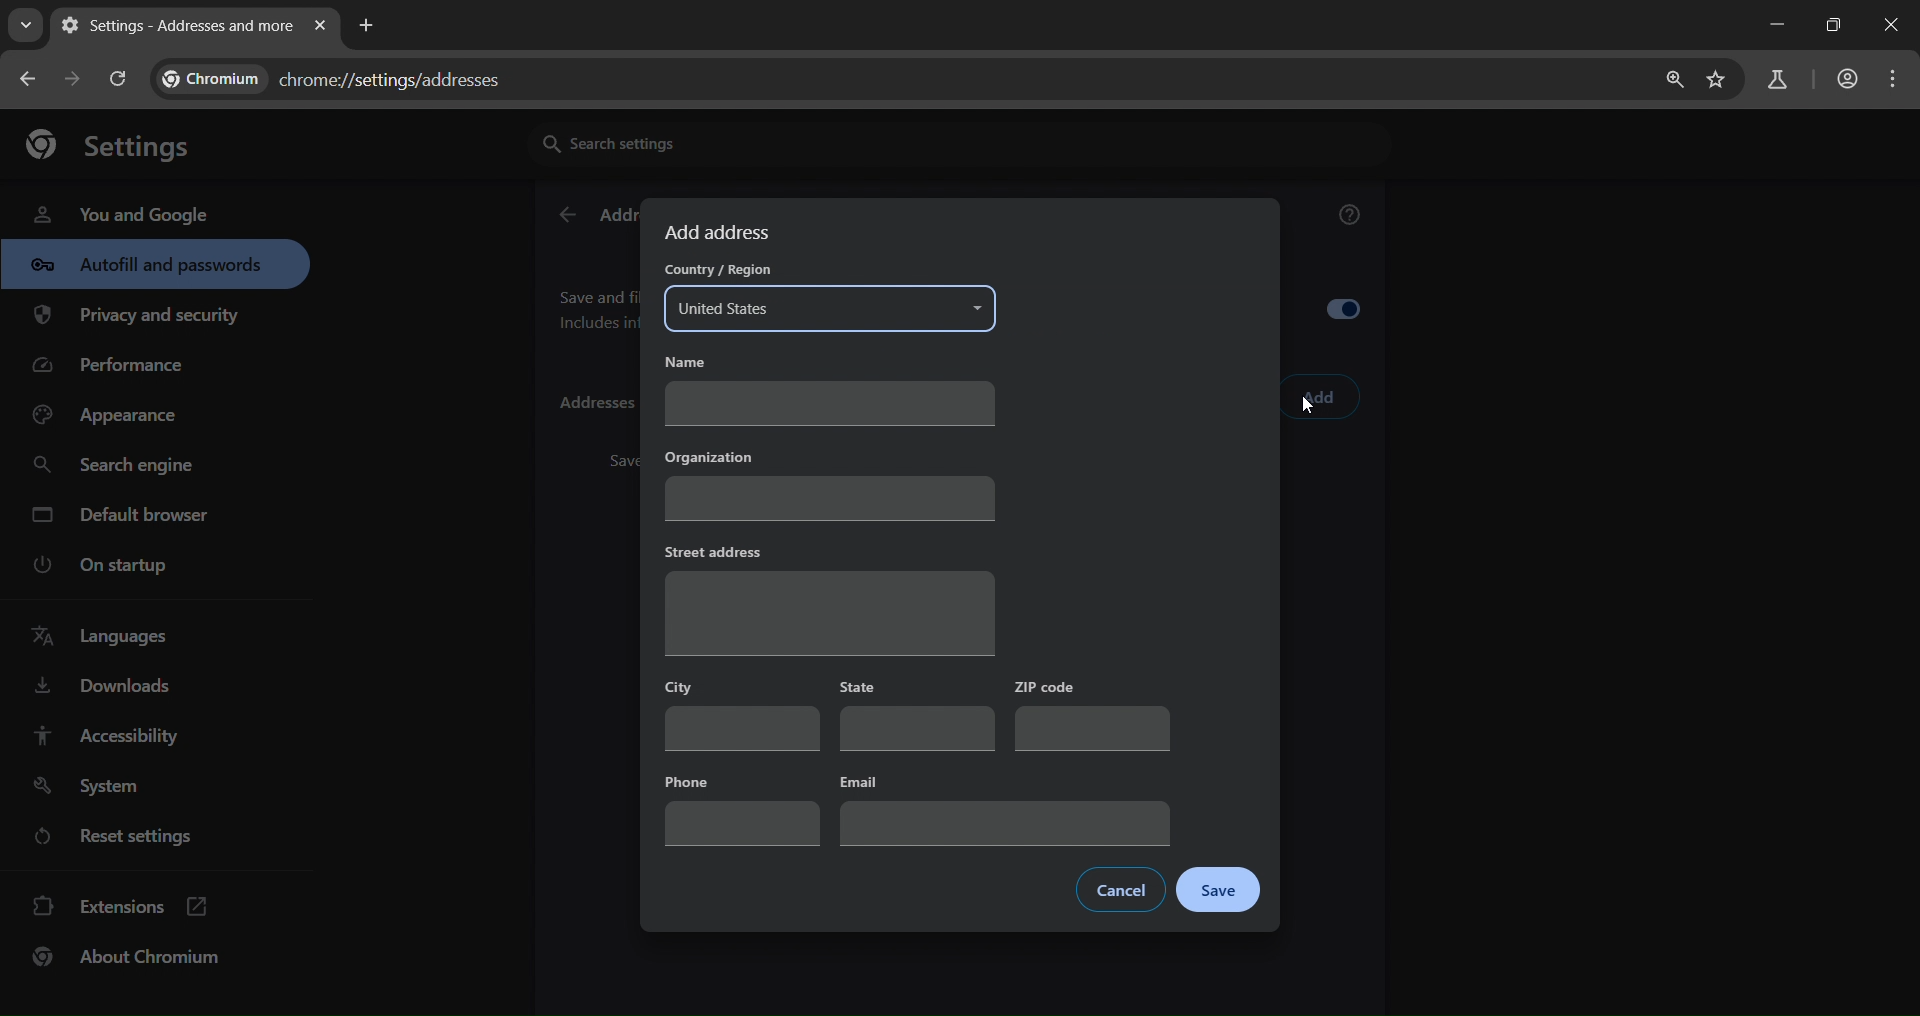  I want to click on bookmark page, so click(1717, 81).